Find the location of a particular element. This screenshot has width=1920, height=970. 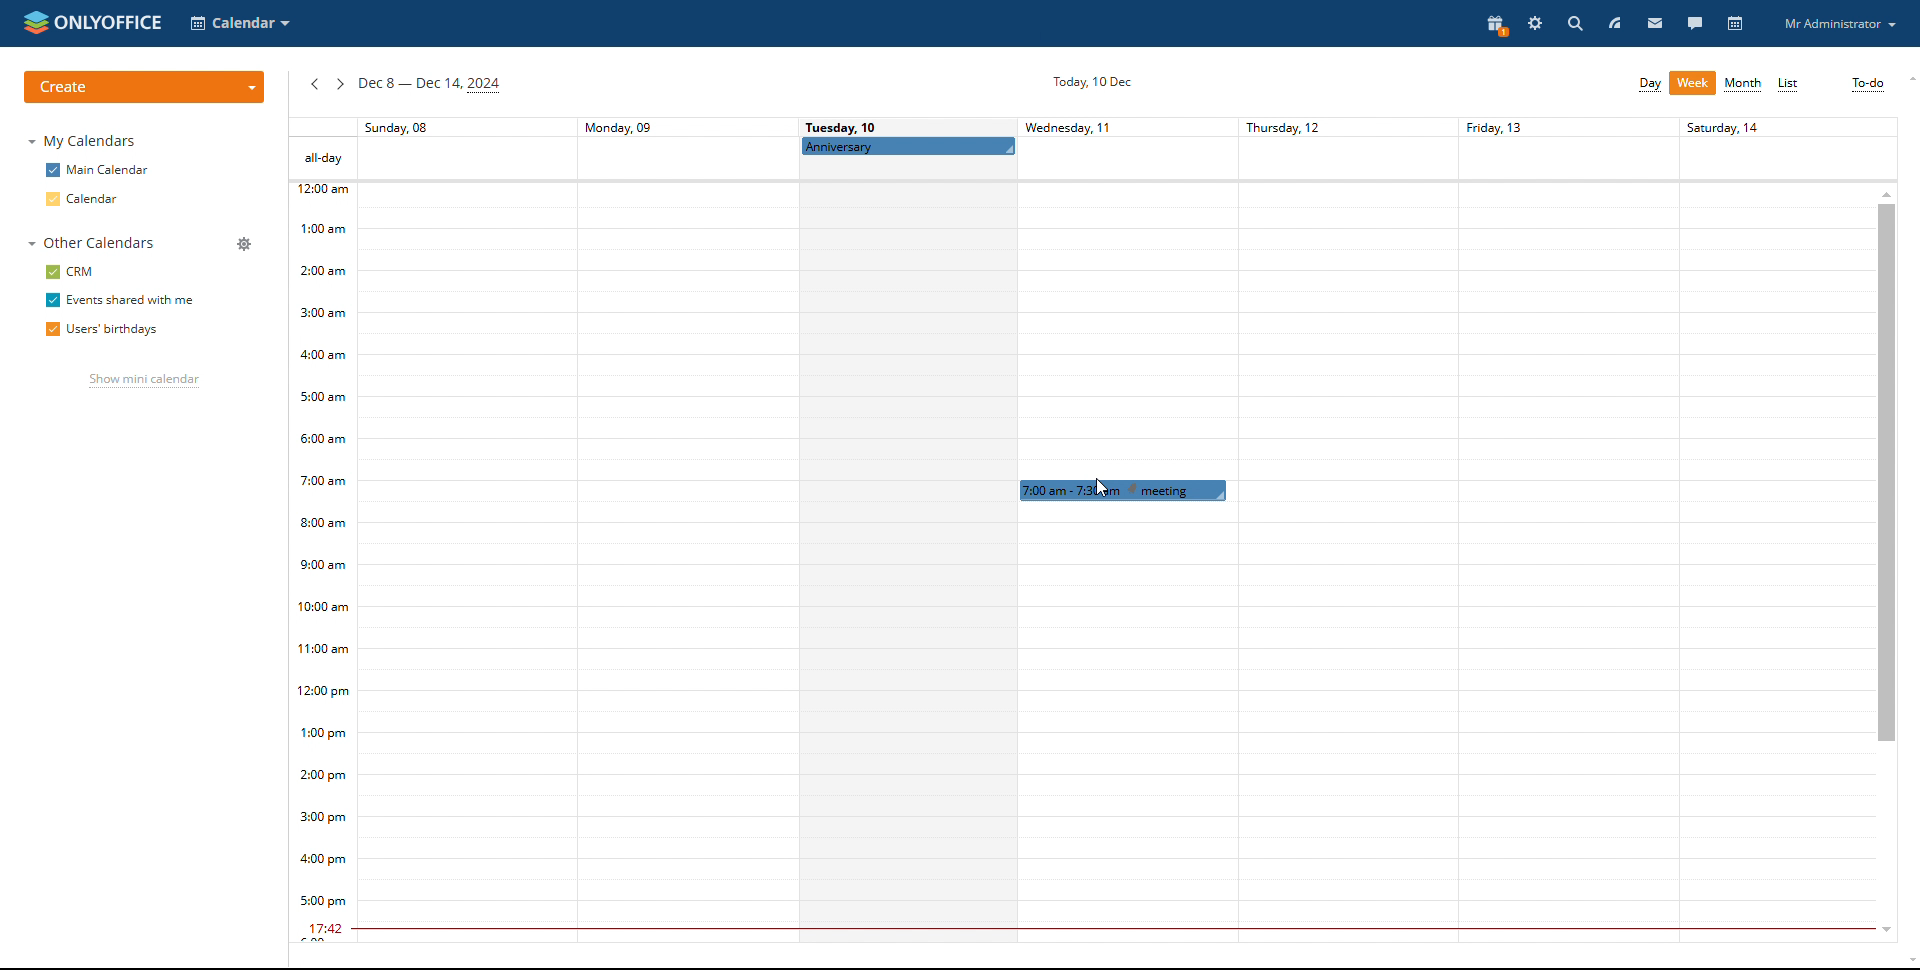

present is located at coordinates (1498, 26).